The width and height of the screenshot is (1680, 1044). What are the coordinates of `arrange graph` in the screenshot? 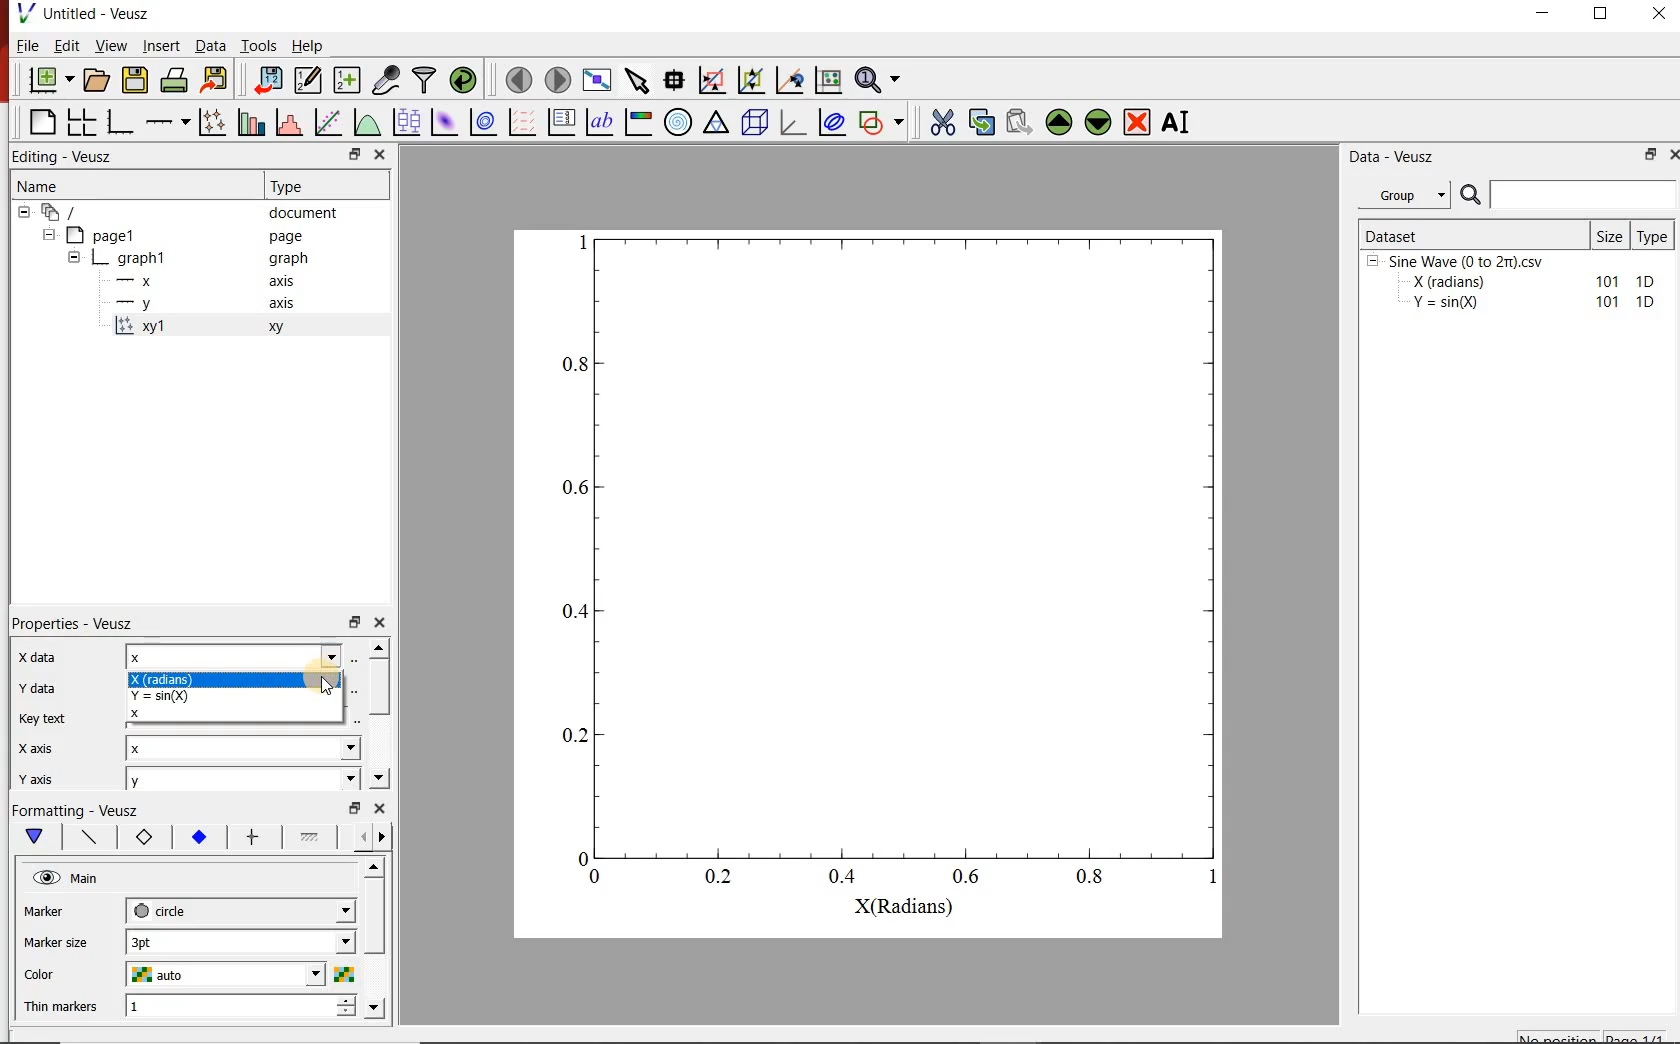 It's located at (82, 122).